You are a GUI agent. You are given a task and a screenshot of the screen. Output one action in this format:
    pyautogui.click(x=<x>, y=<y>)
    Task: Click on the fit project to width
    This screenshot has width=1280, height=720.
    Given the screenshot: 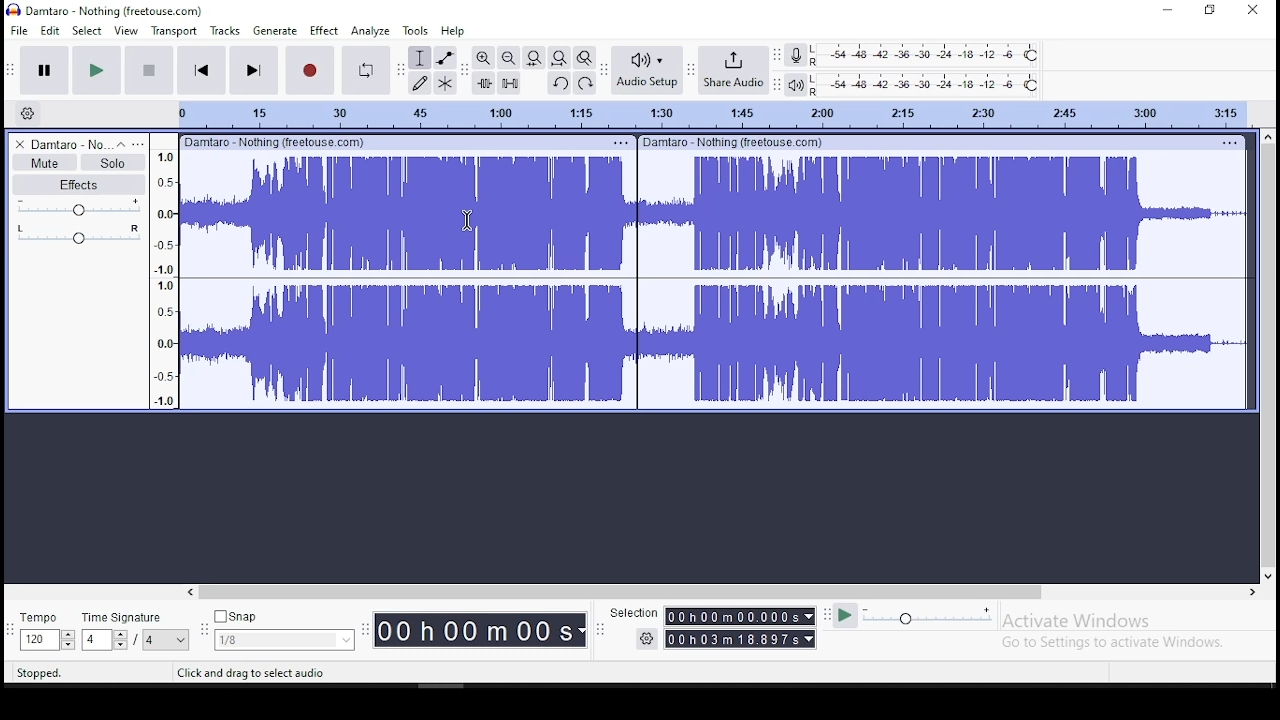 What is the action you would take?
    pyautogui.click(x=559, y=58)
    